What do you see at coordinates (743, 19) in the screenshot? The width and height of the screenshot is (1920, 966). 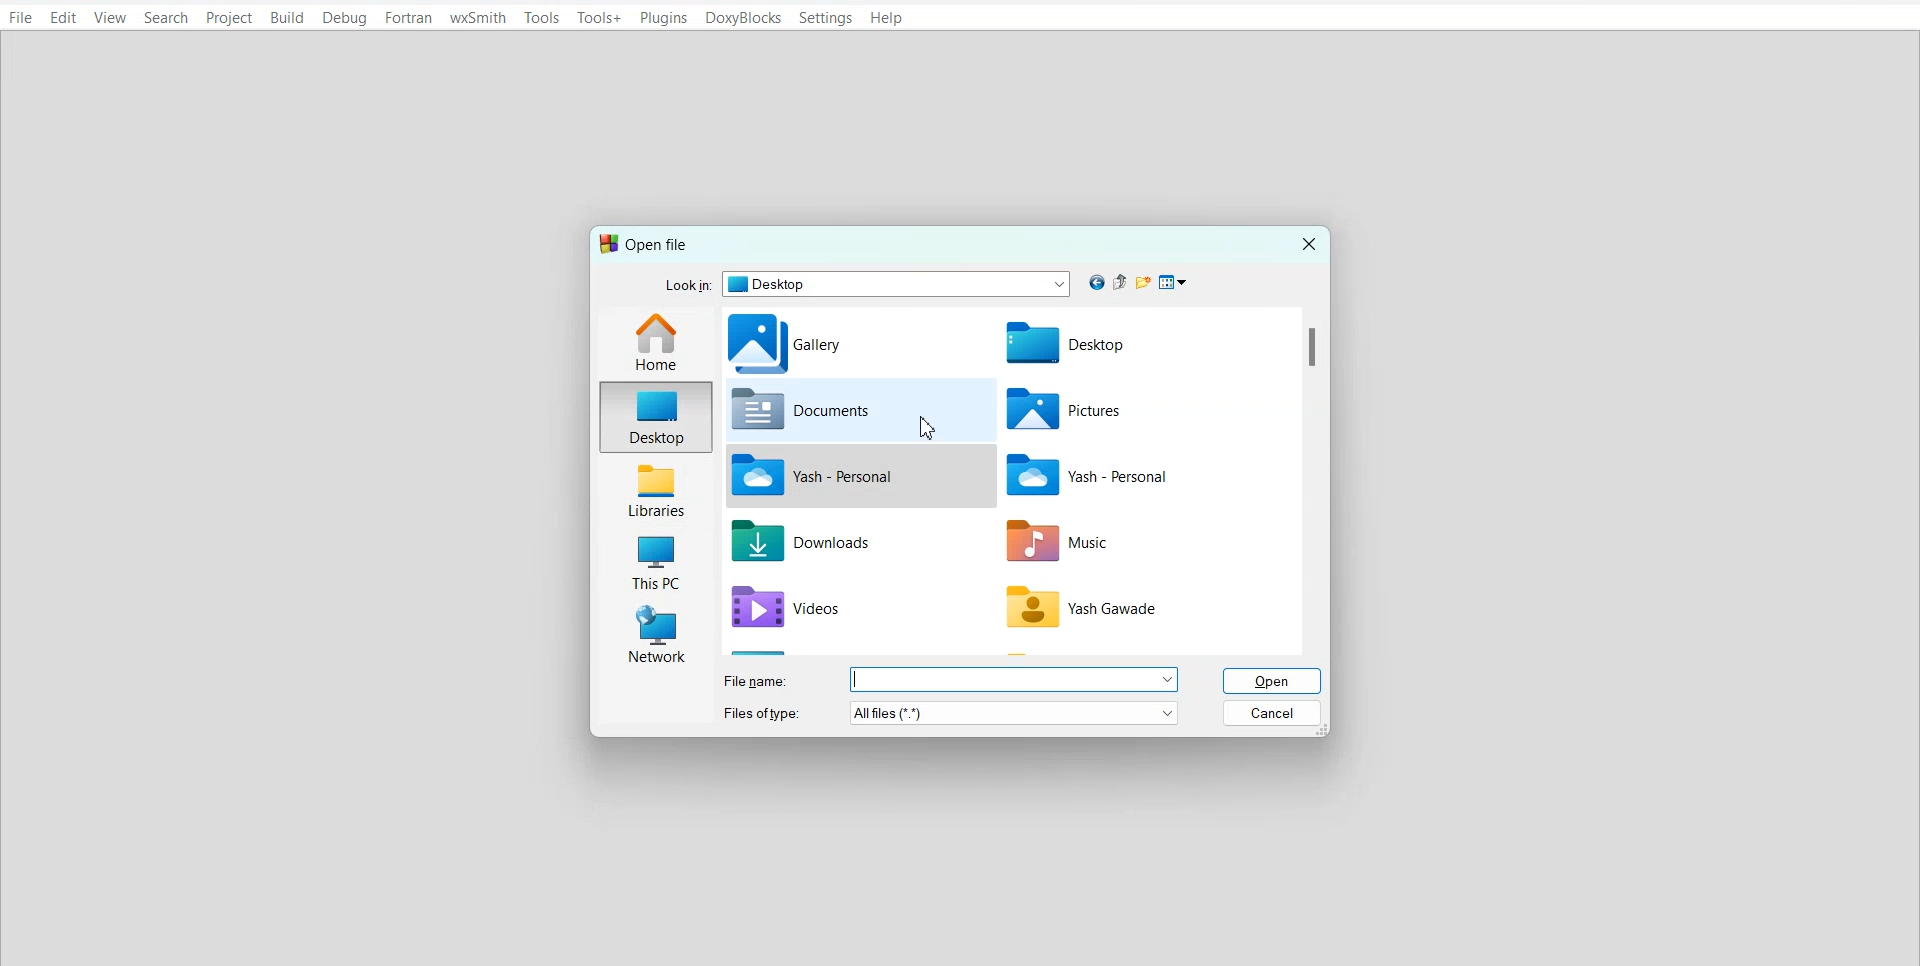 I see `DoxyBlocks` at bounding box center [743, 19].